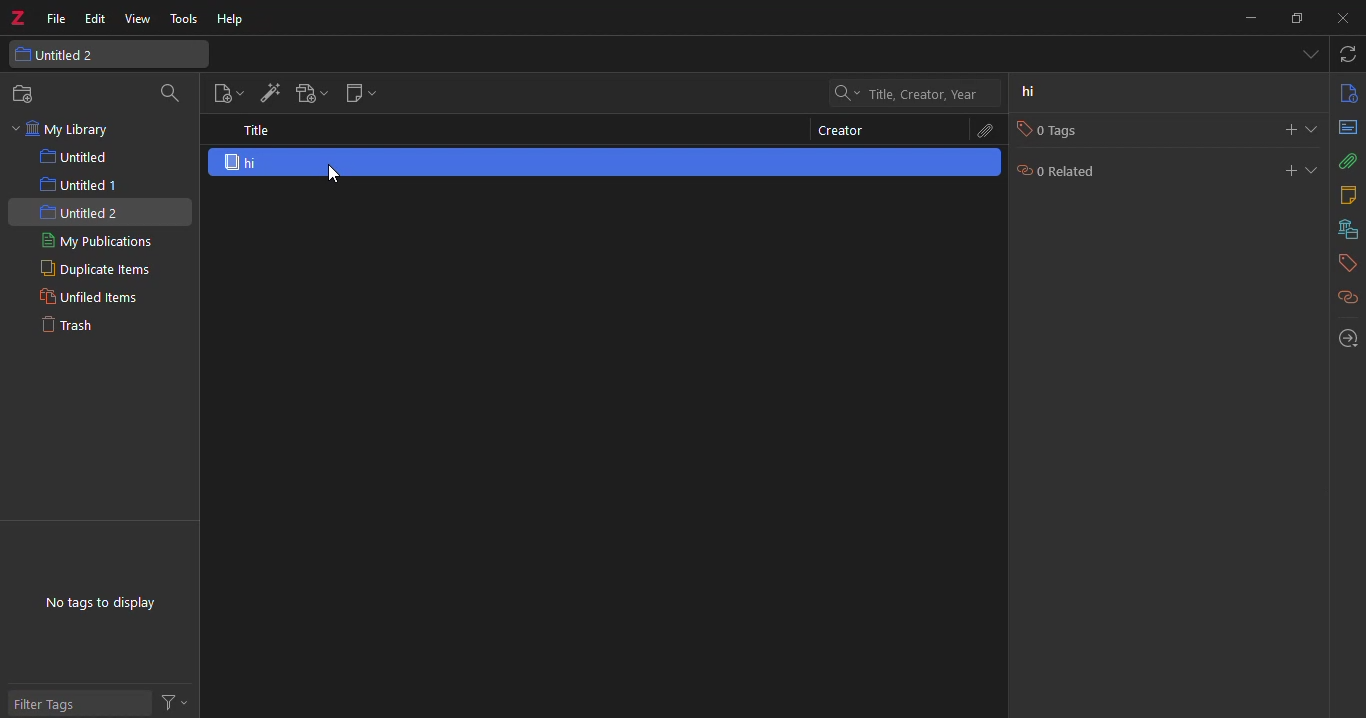 The height and width of the screenshot is (718, 1366). Describe the element at coordinates (62, 55) in the screenshot. I see `untitled 2` at that location.